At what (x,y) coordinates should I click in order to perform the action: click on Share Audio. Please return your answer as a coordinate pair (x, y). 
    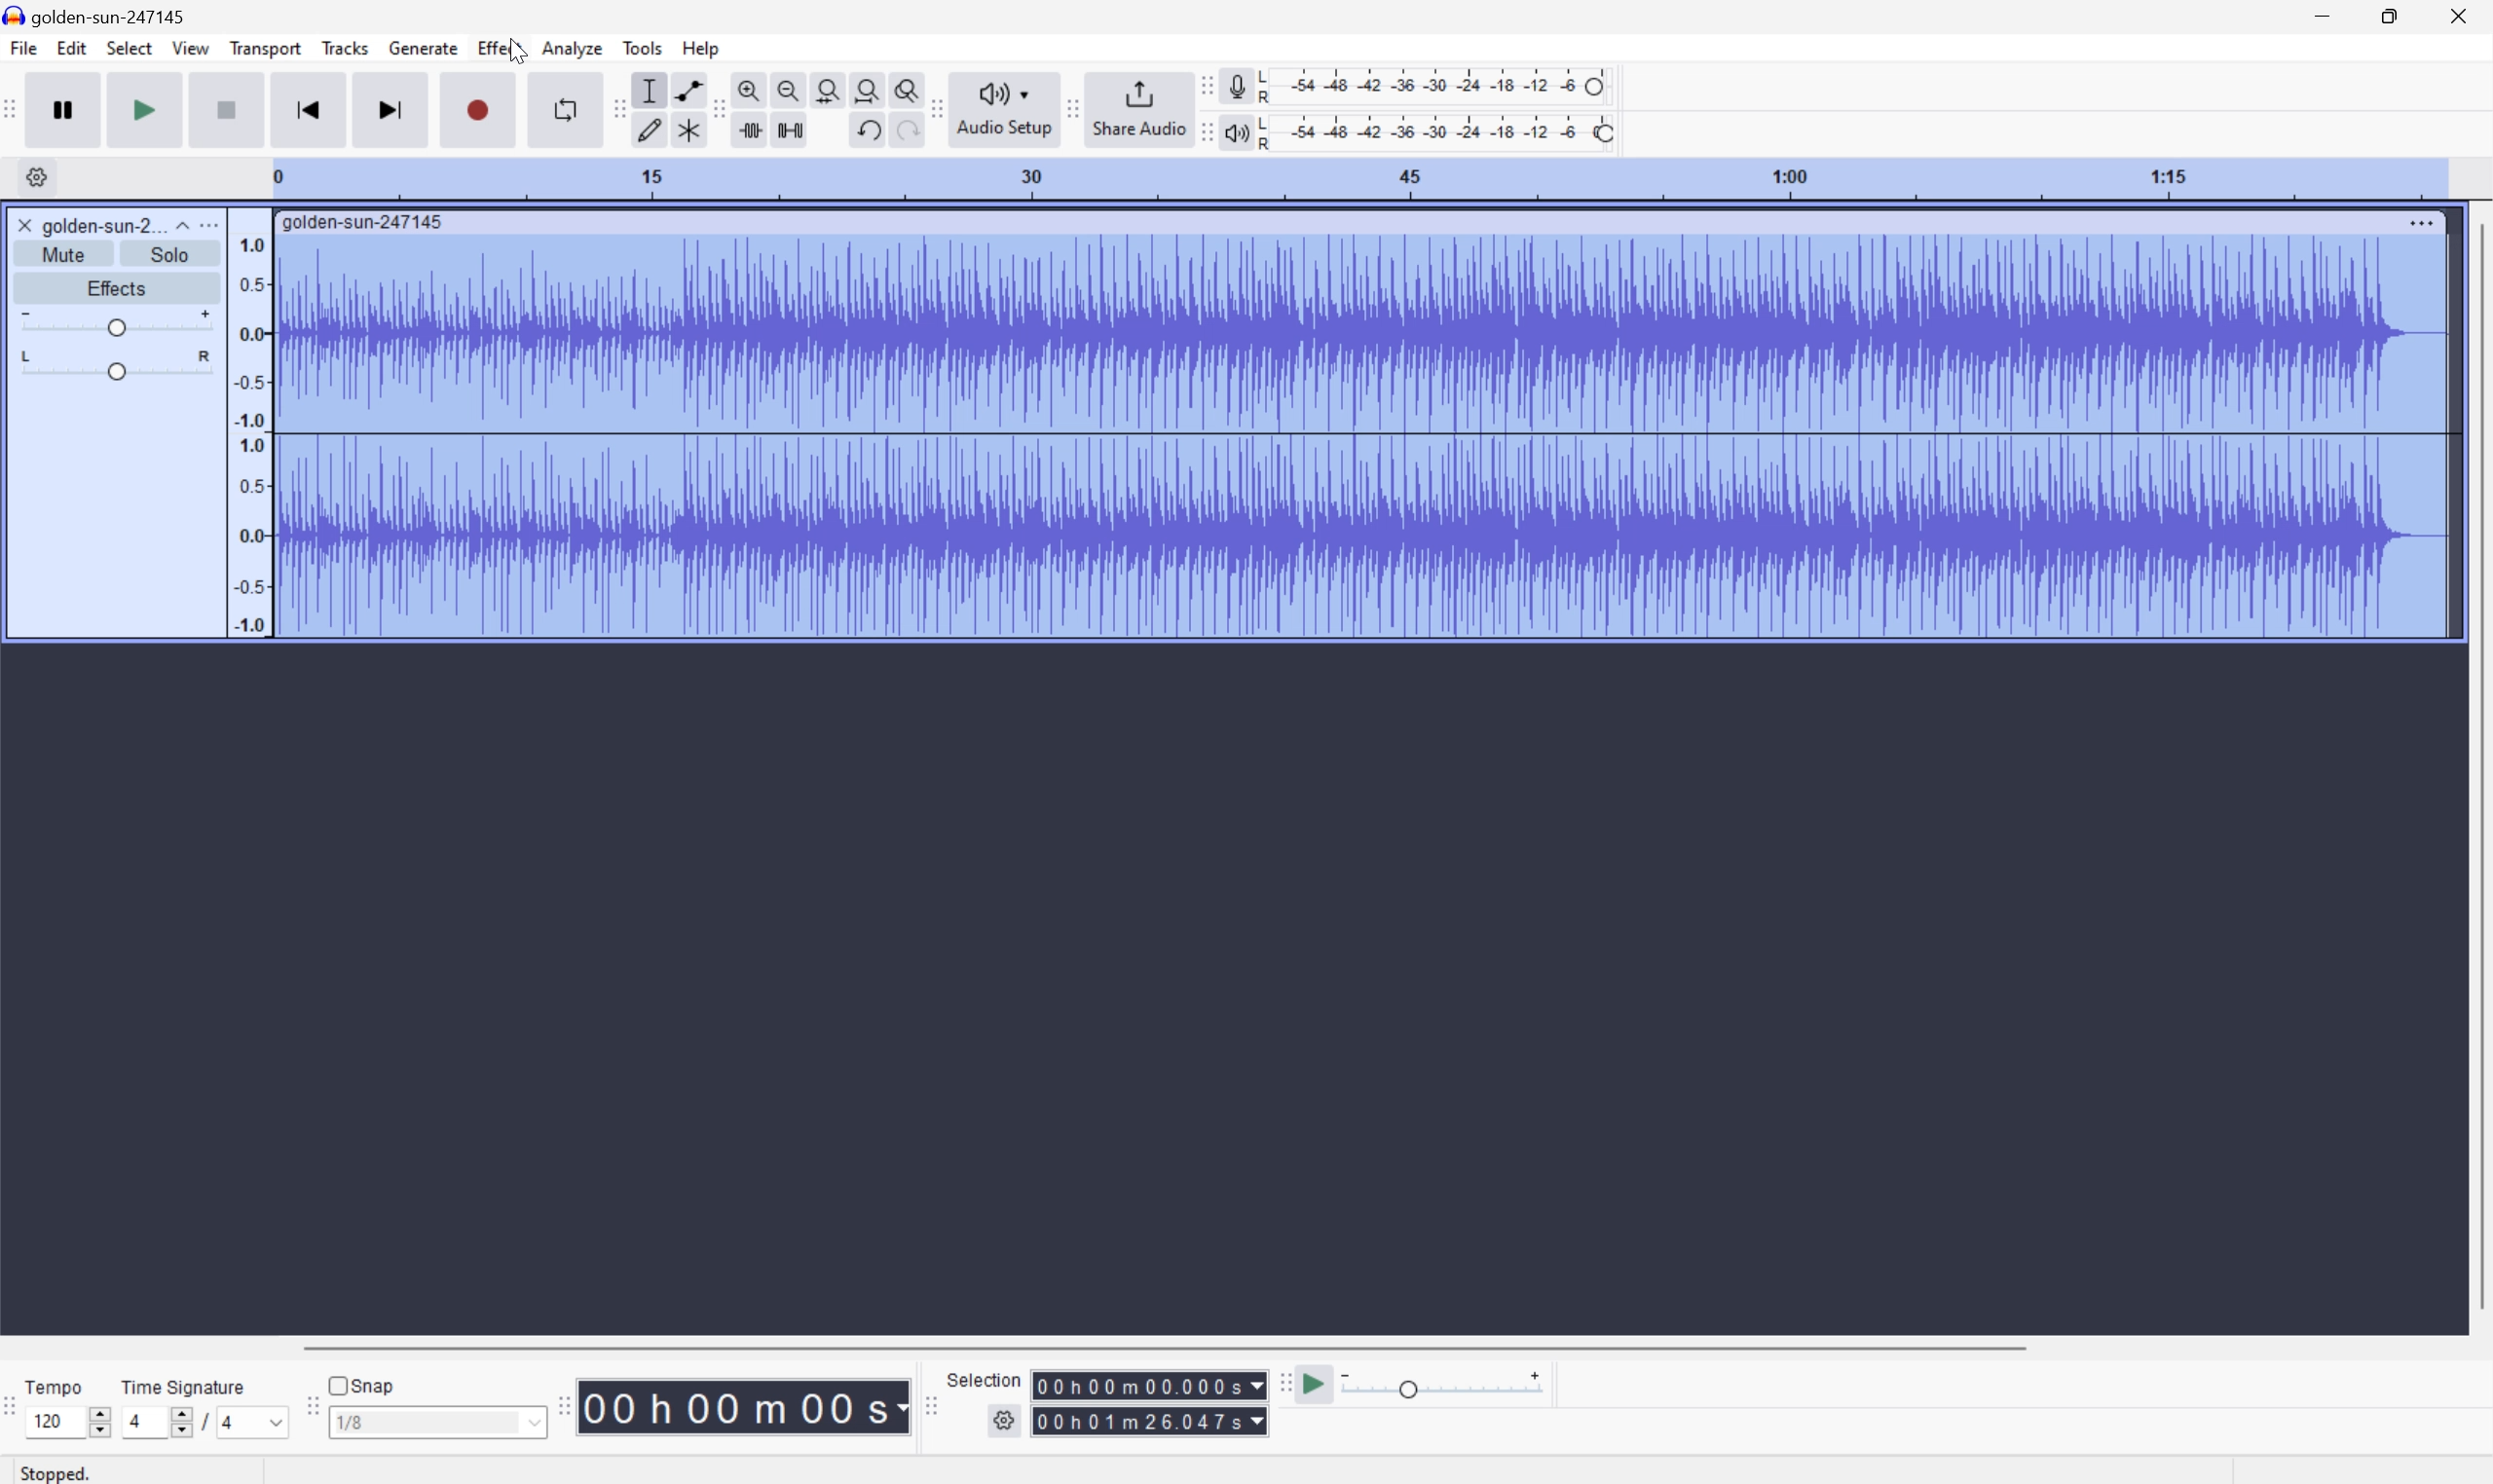
    Looking at the image, I should click on (1138, 107).